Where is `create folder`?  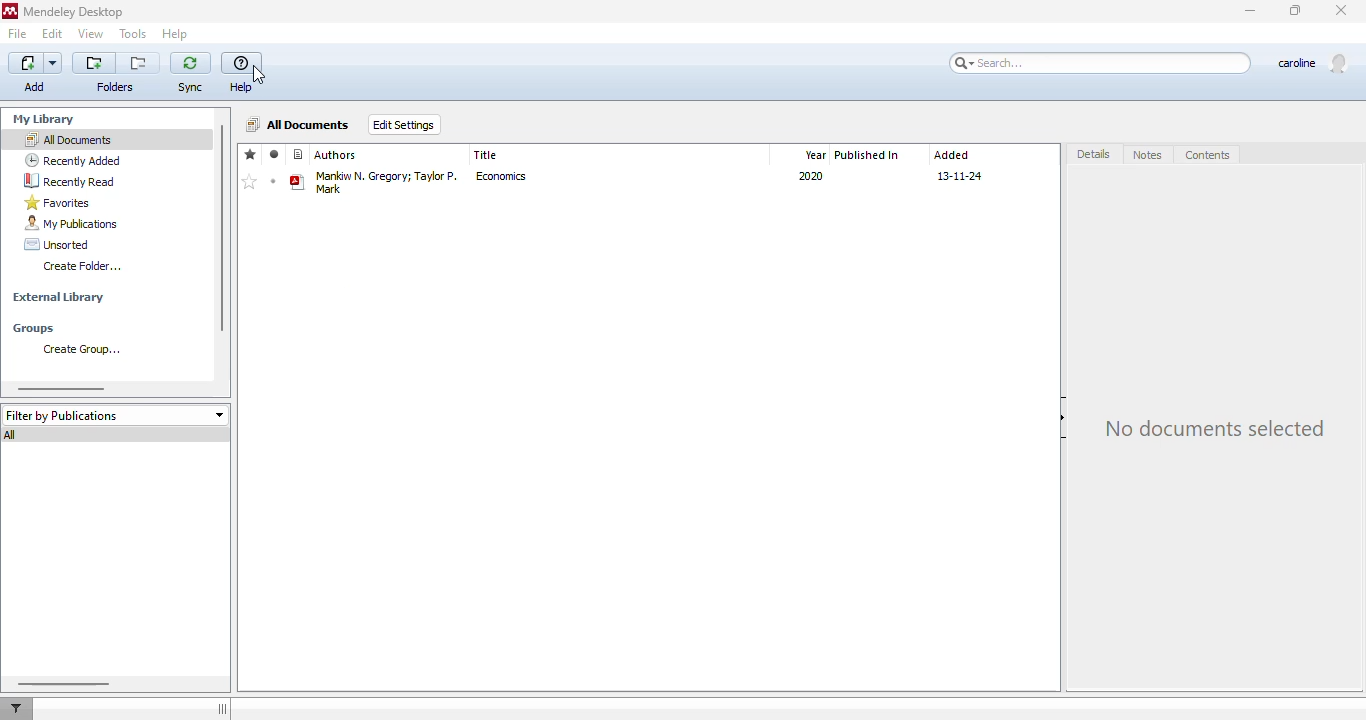
create folder is located at coordinates (80, 265).